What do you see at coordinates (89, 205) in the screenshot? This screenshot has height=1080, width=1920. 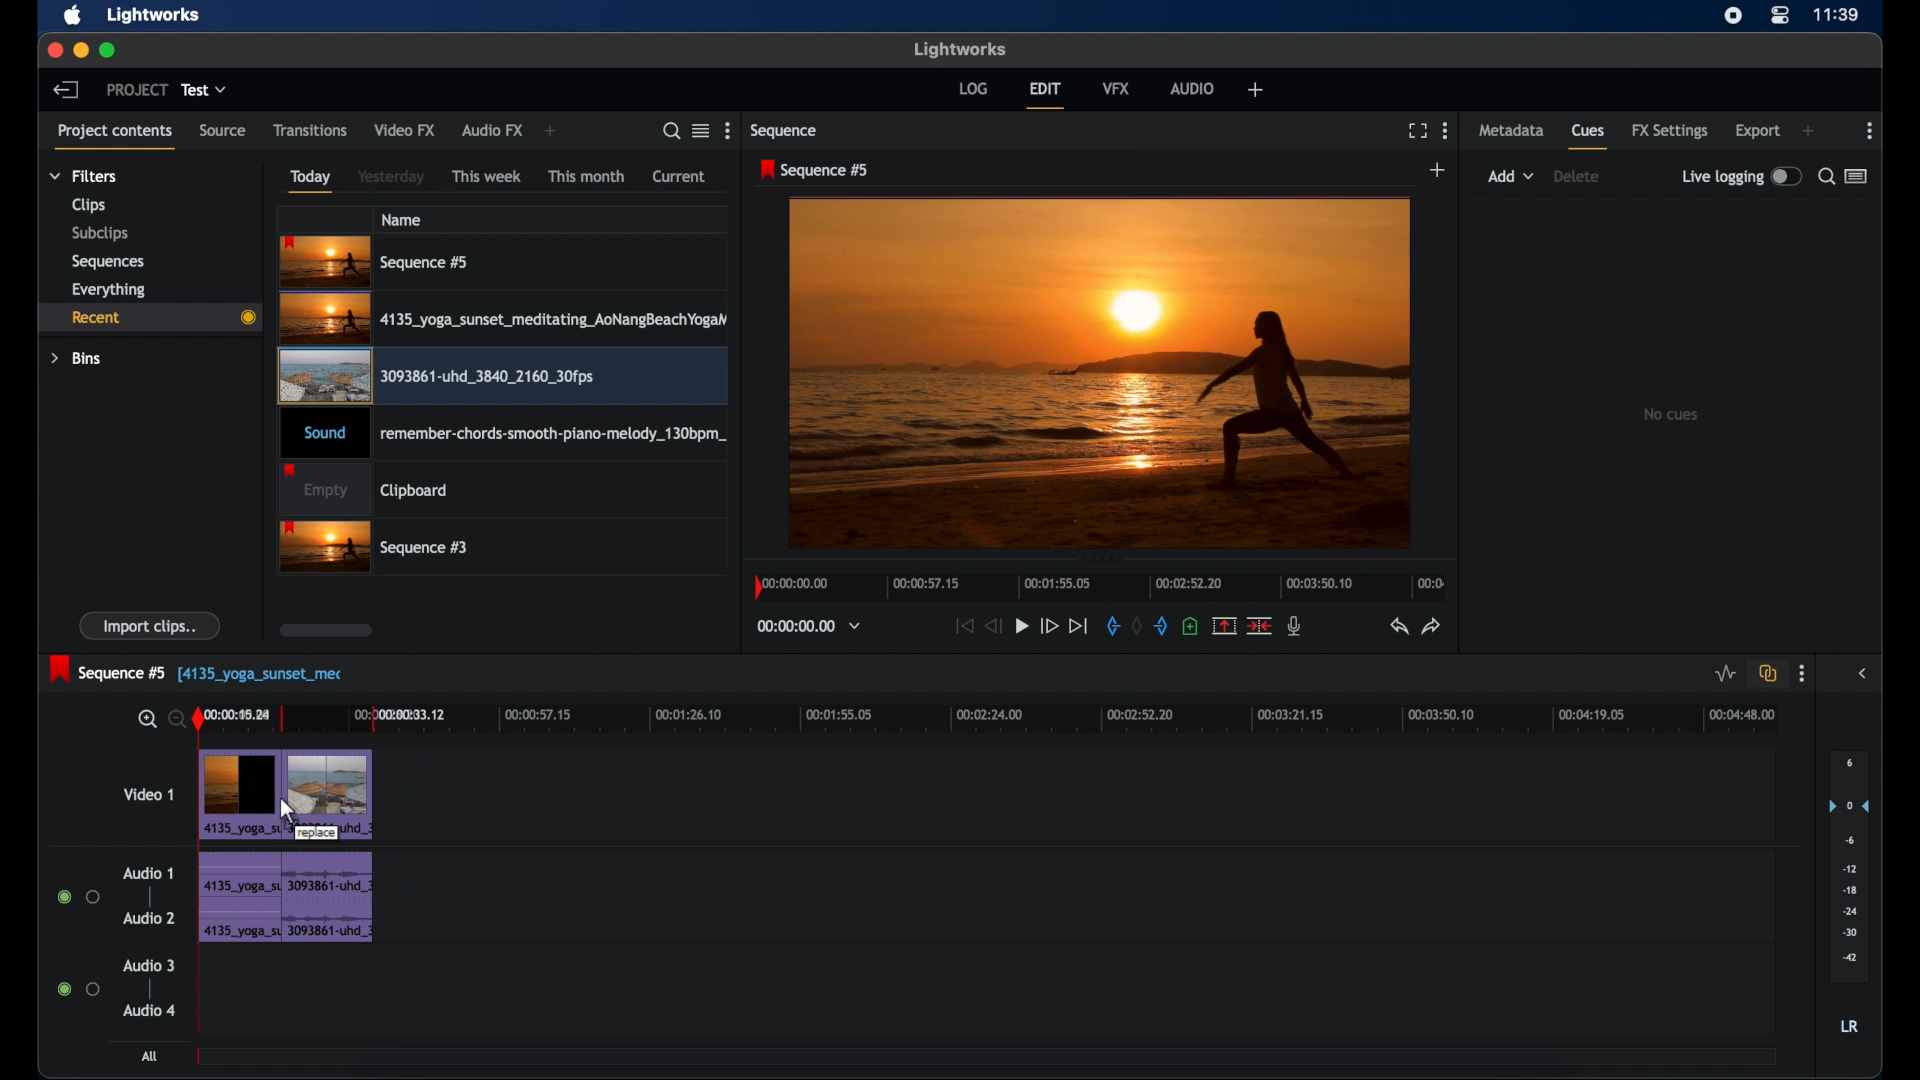 I see `clips` at bounding box center [89, 205].